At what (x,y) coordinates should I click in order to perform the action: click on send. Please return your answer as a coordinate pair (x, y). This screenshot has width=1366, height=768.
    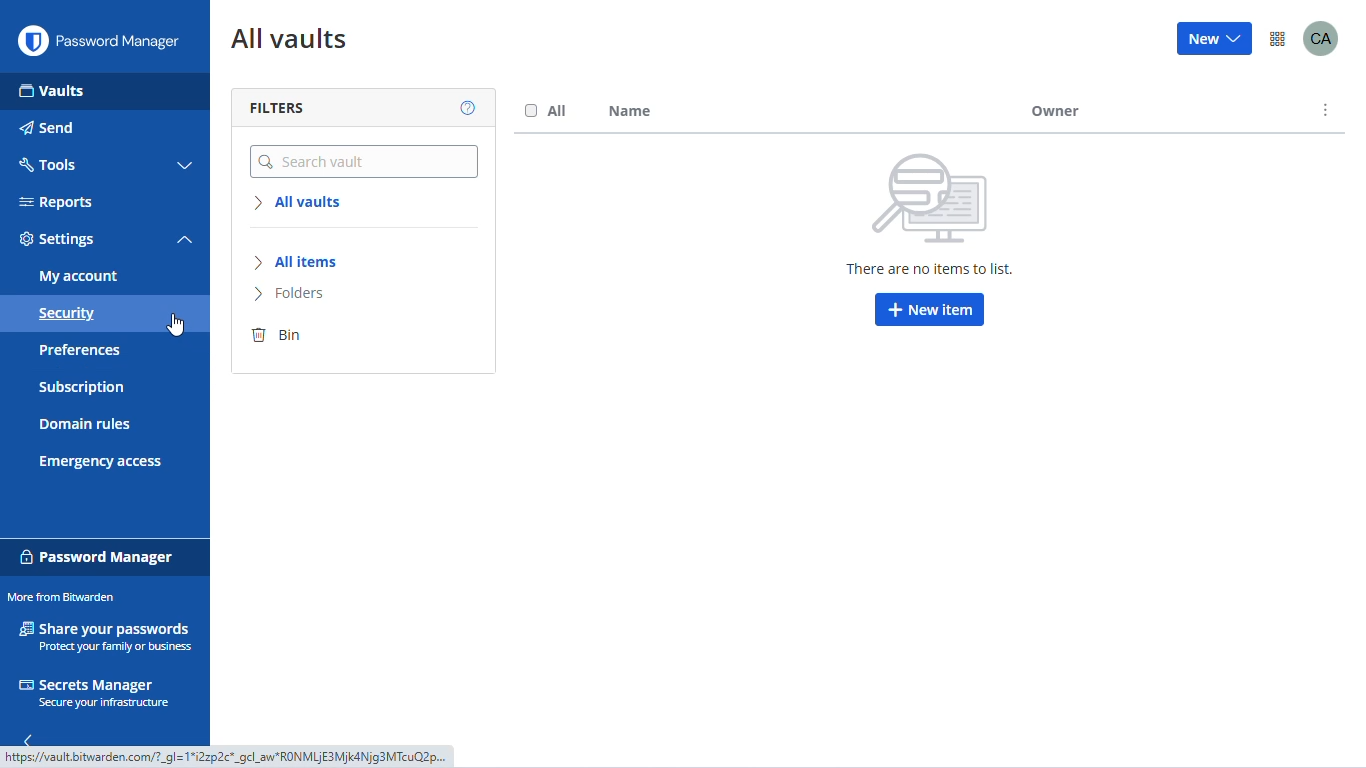
    Looking at the image, I should click on (49, 128).